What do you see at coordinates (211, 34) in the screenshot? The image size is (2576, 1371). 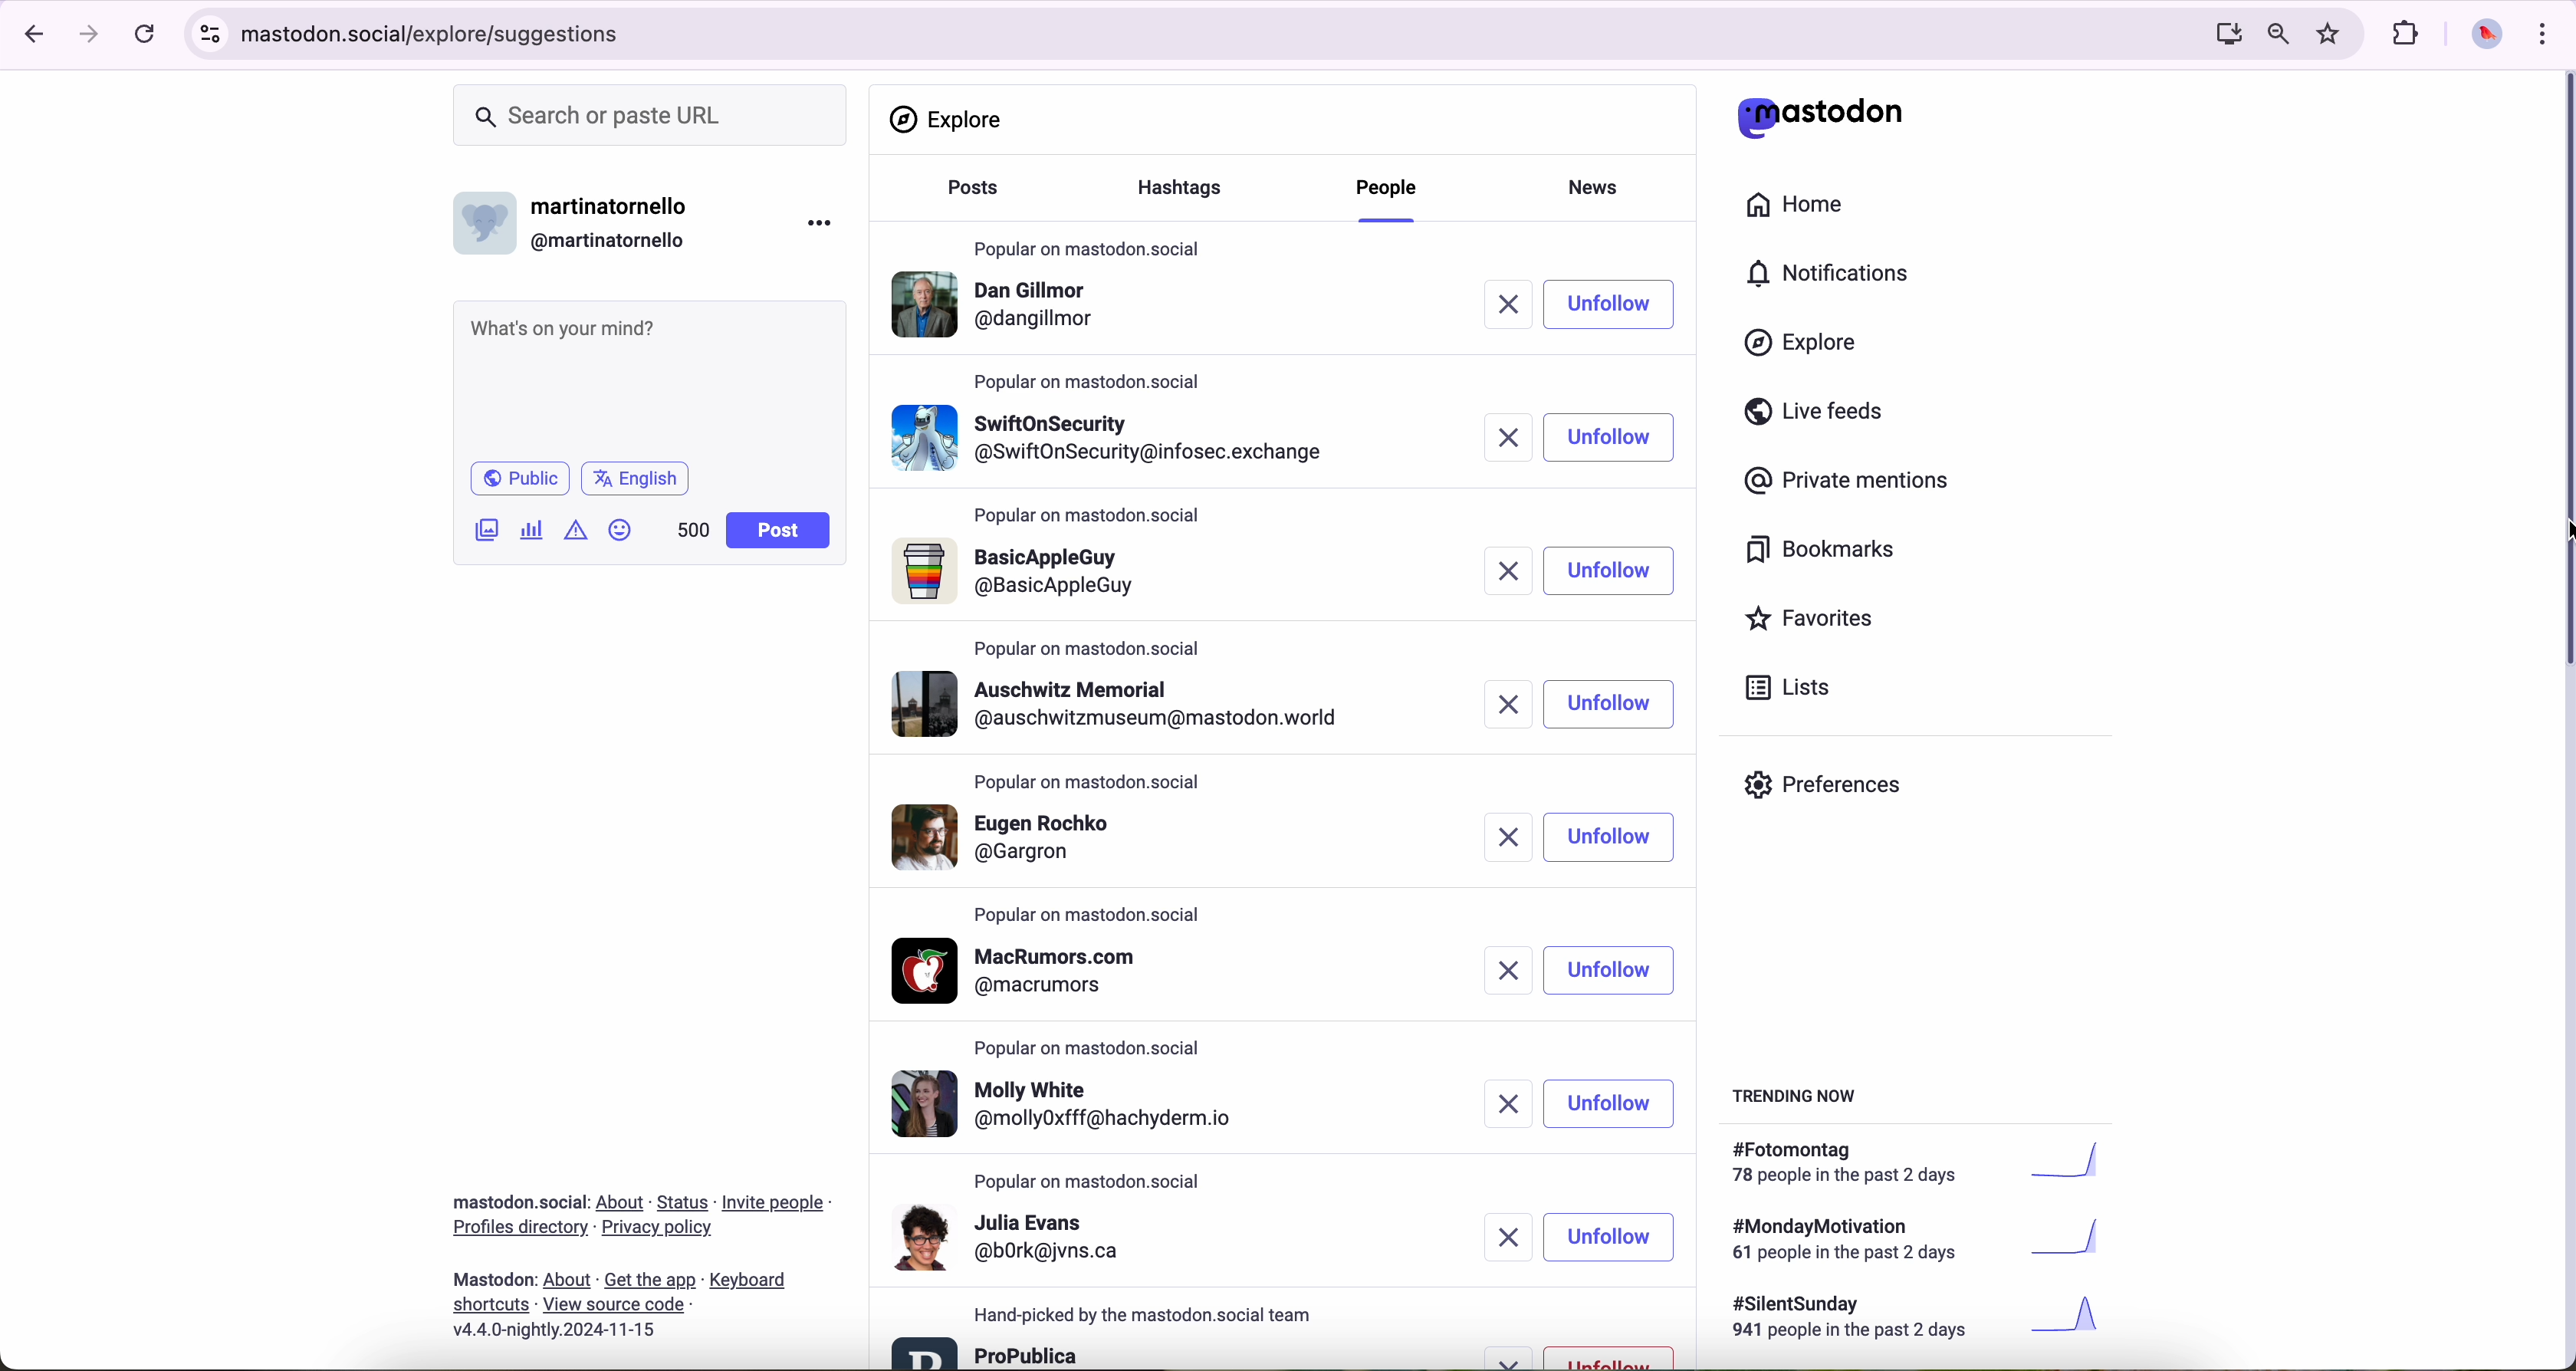 I see `controls` at bounding box center [211, 34].